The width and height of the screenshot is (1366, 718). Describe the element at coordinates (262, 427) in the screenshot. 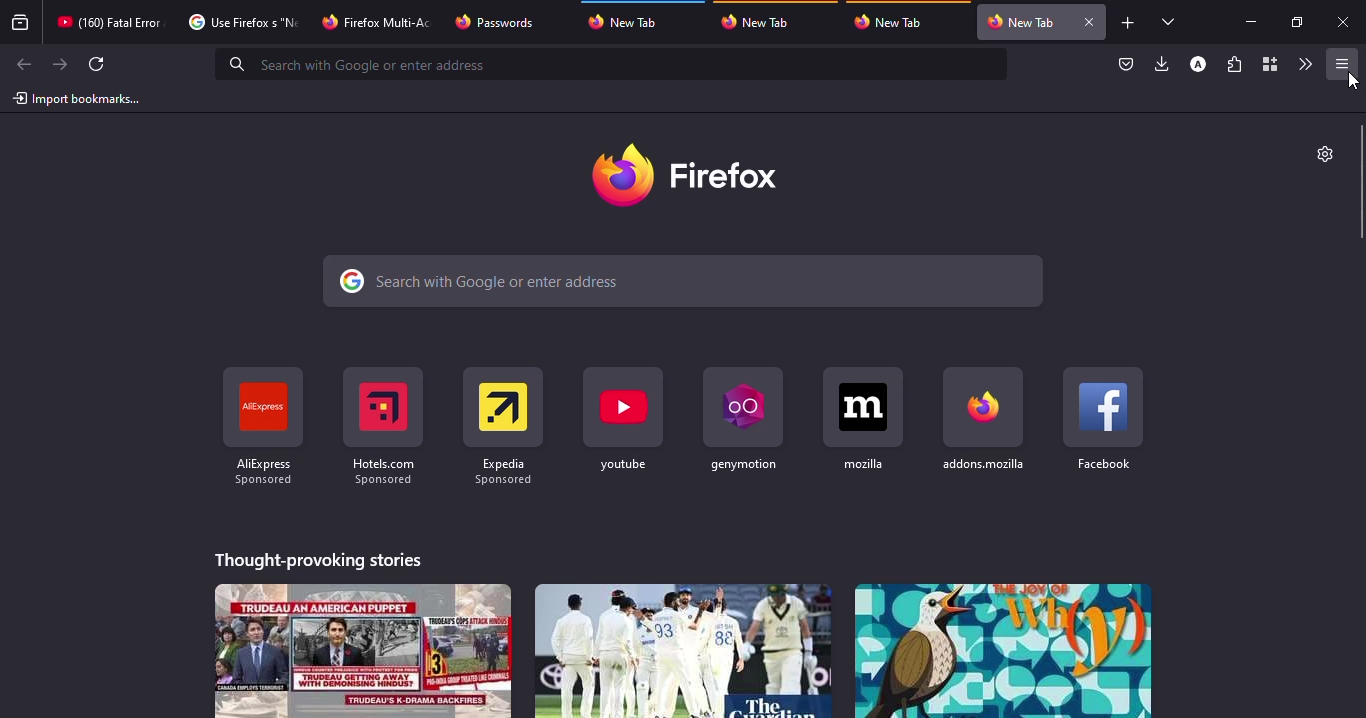

I see `shortcut` at that location.